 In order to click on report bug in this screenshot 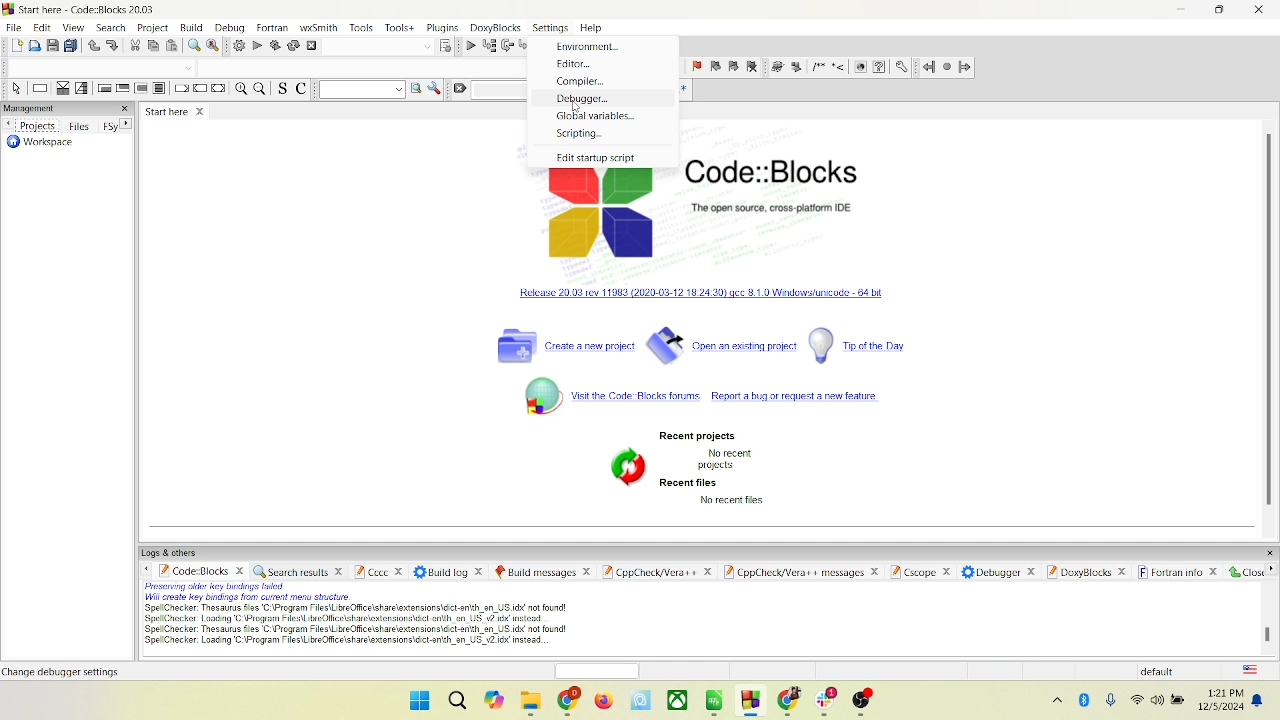, I will do `click(798, 399)`.